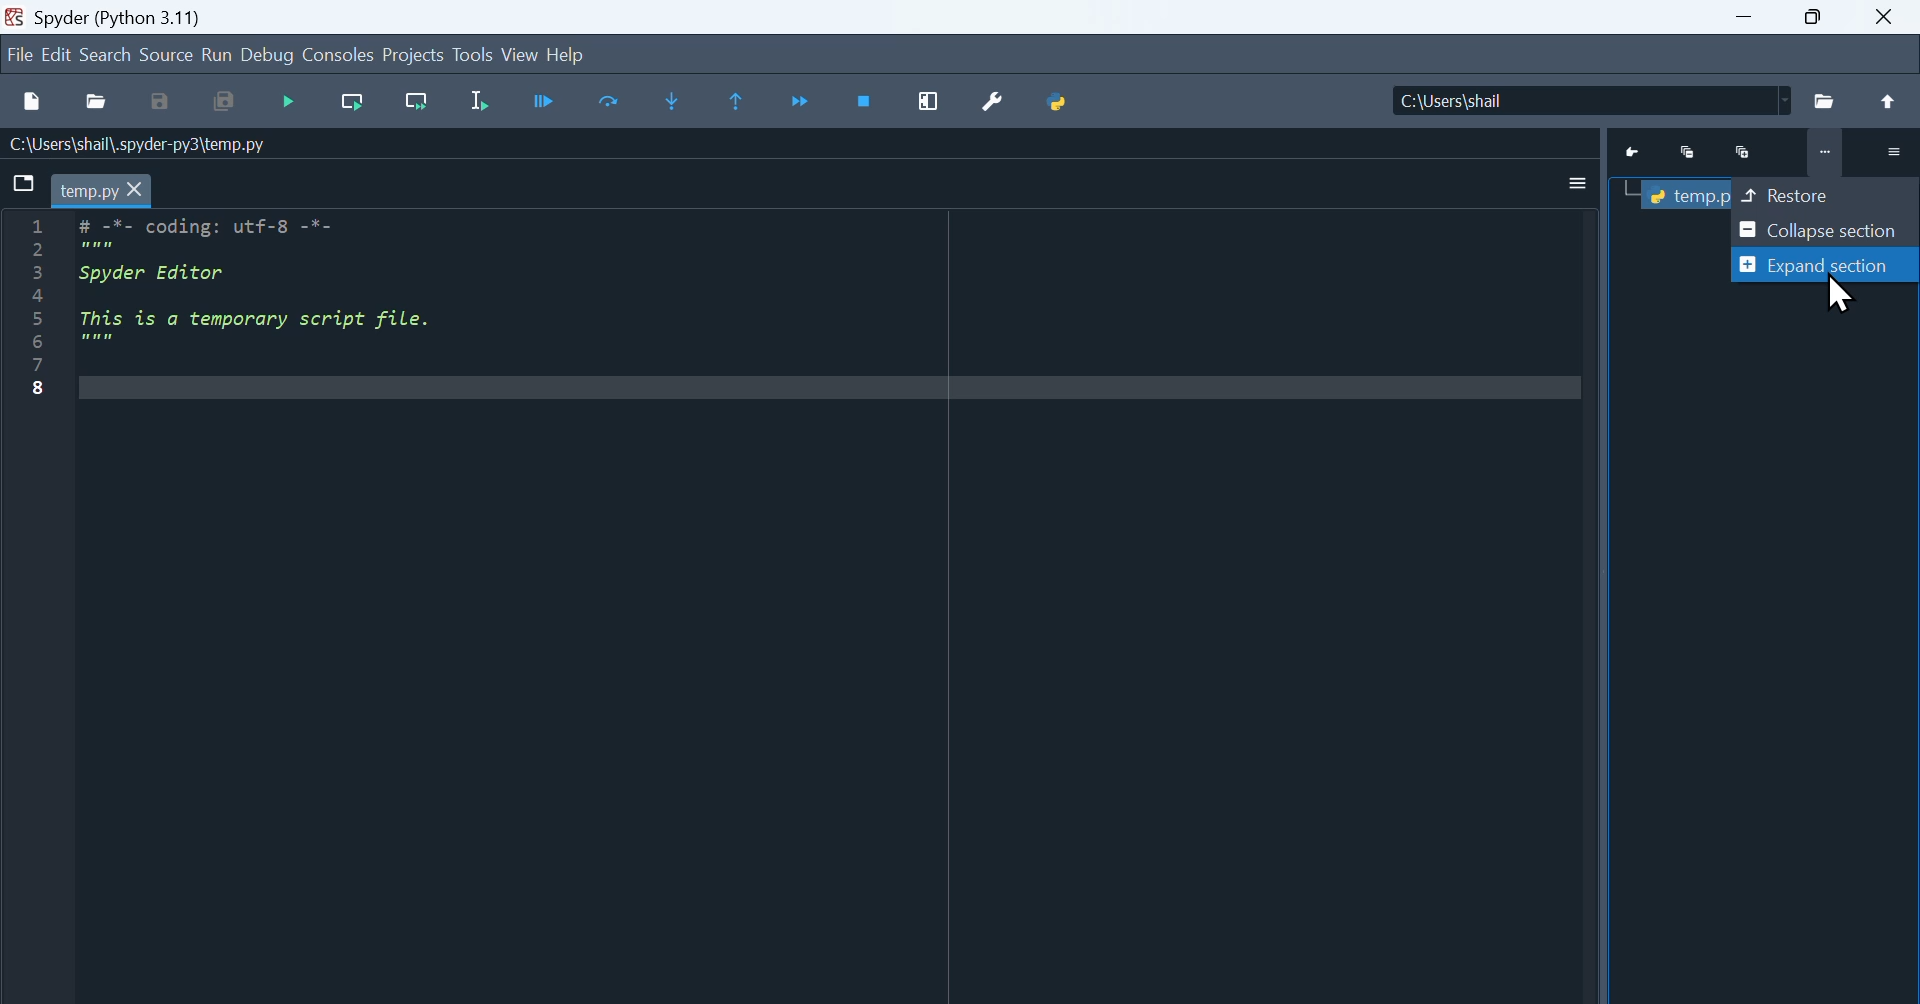 The image size is (1920, 1004). What do you see at coordinates (1597, 100) in the screenshot?
I see `Location of the file` at bounding box center [1597, 100].